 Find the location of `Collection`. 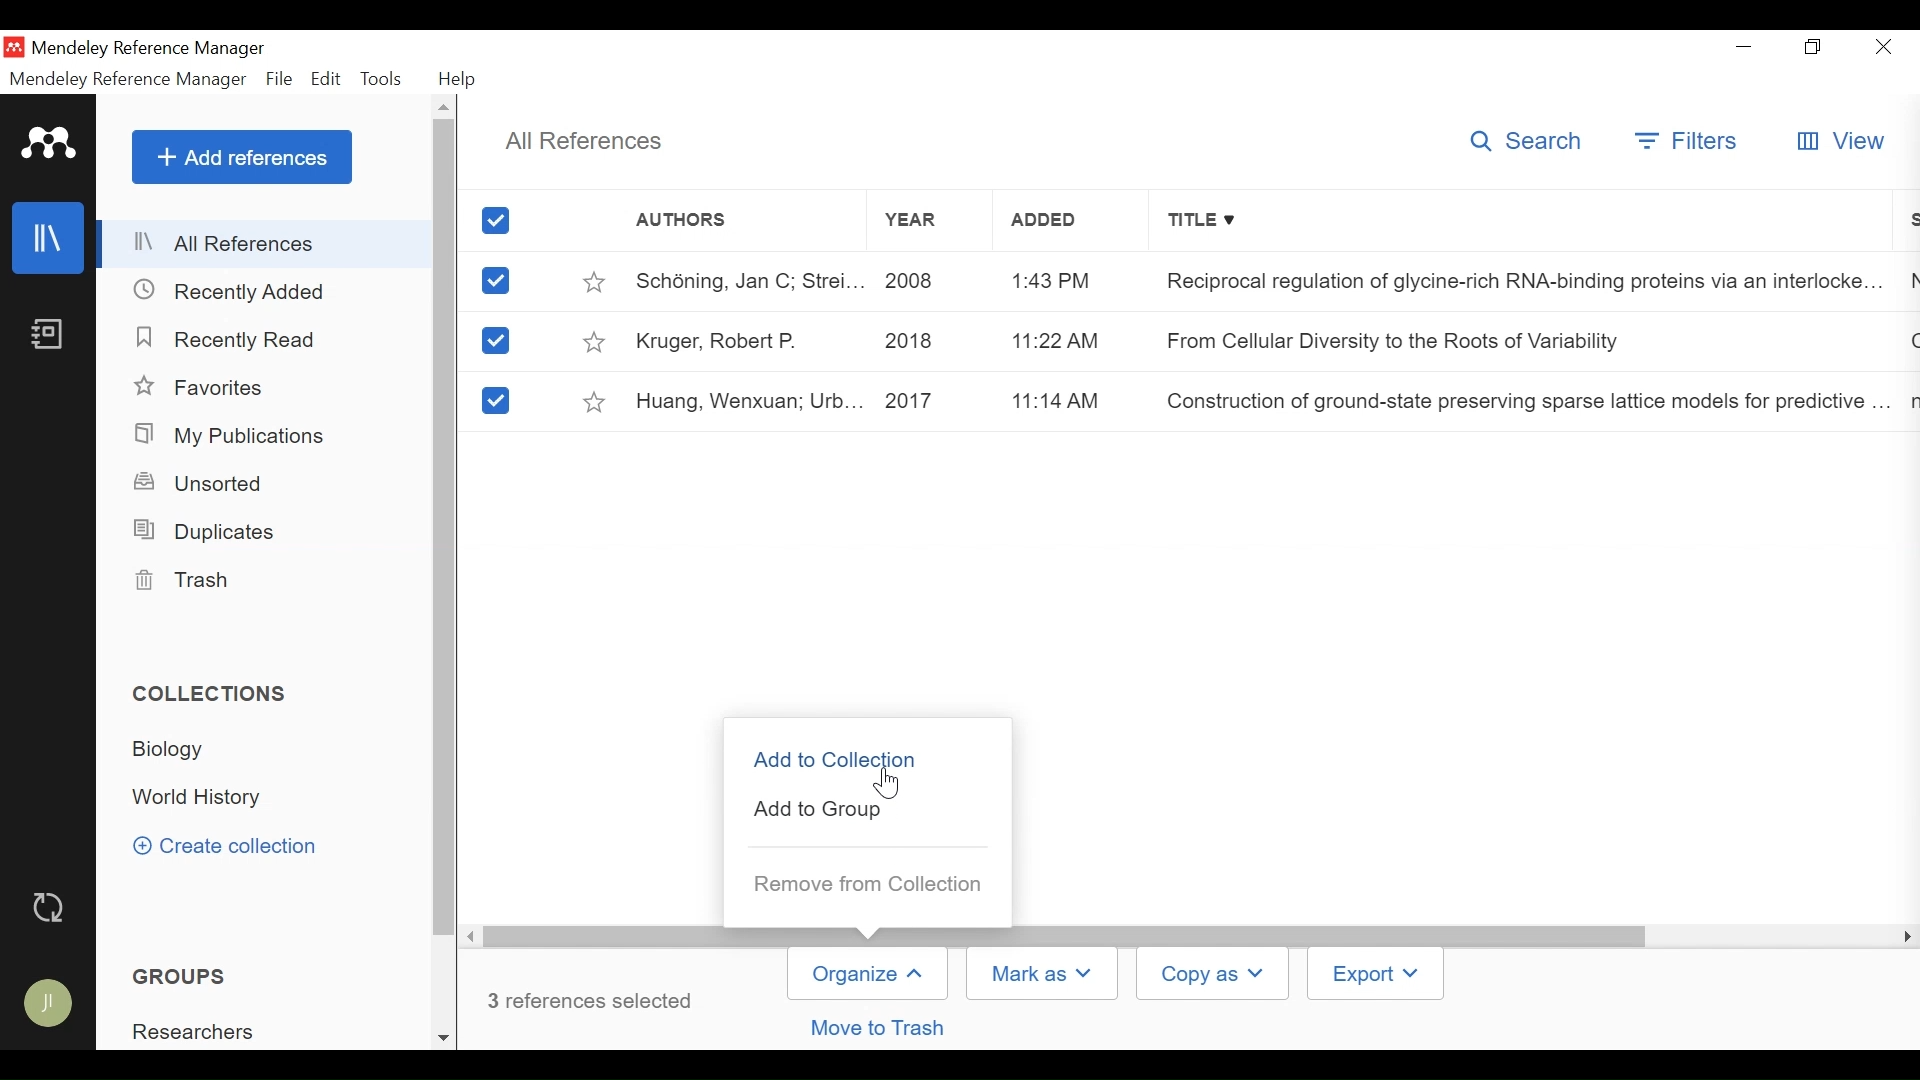

Collection is located at coordinates (176, 750).